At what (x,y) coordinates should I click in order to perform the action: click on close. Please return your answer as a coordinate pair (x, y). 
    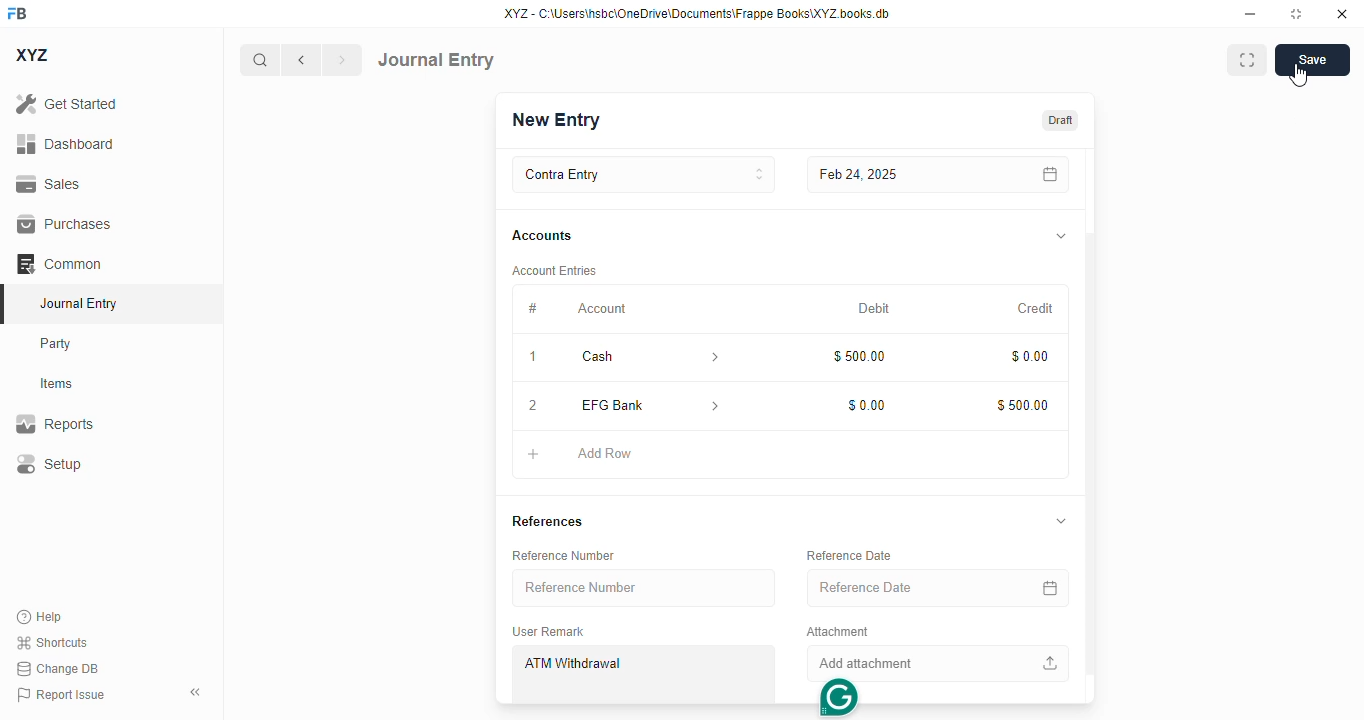
    Looking at the image, I should click on (1342, 14).